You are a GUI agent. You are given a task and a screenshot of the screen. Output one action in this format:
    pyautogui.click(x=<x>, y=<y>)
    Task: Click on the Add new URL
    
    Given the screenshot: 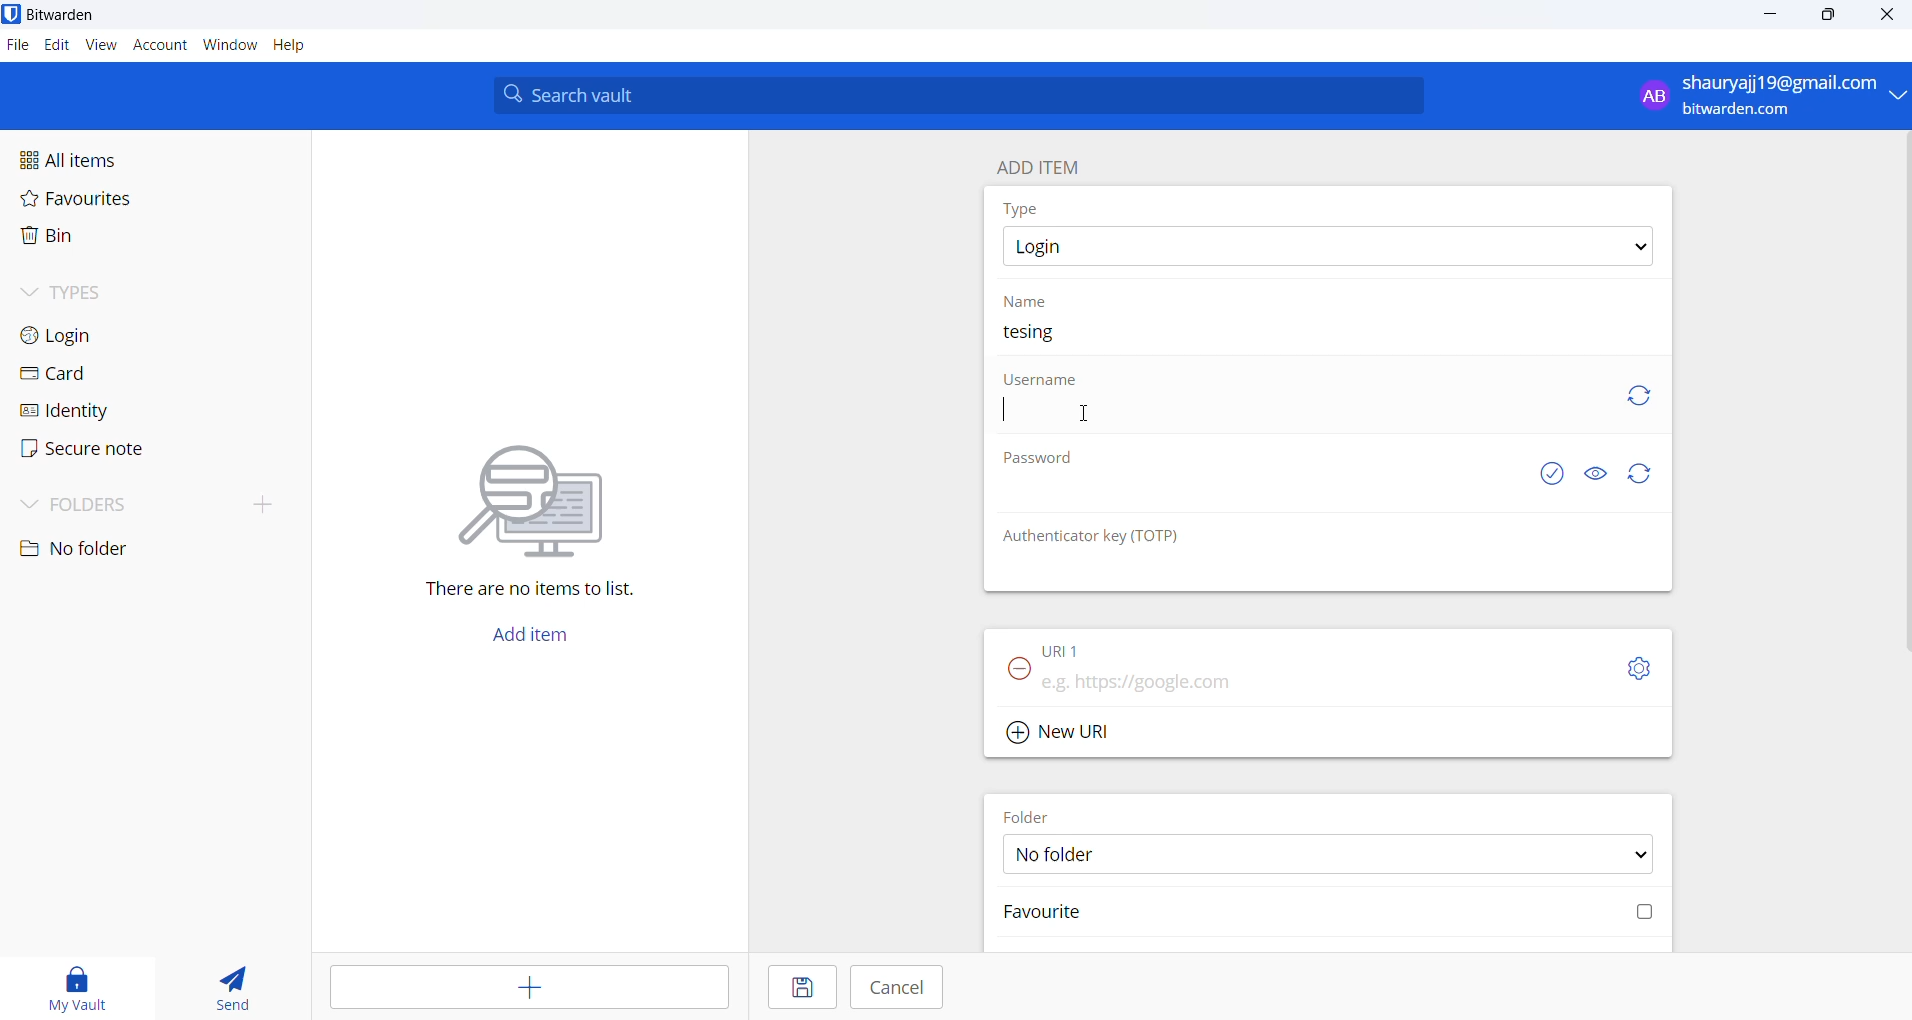 What is the action you would take?
    pyautogui.click(x=1062, y=729)
    